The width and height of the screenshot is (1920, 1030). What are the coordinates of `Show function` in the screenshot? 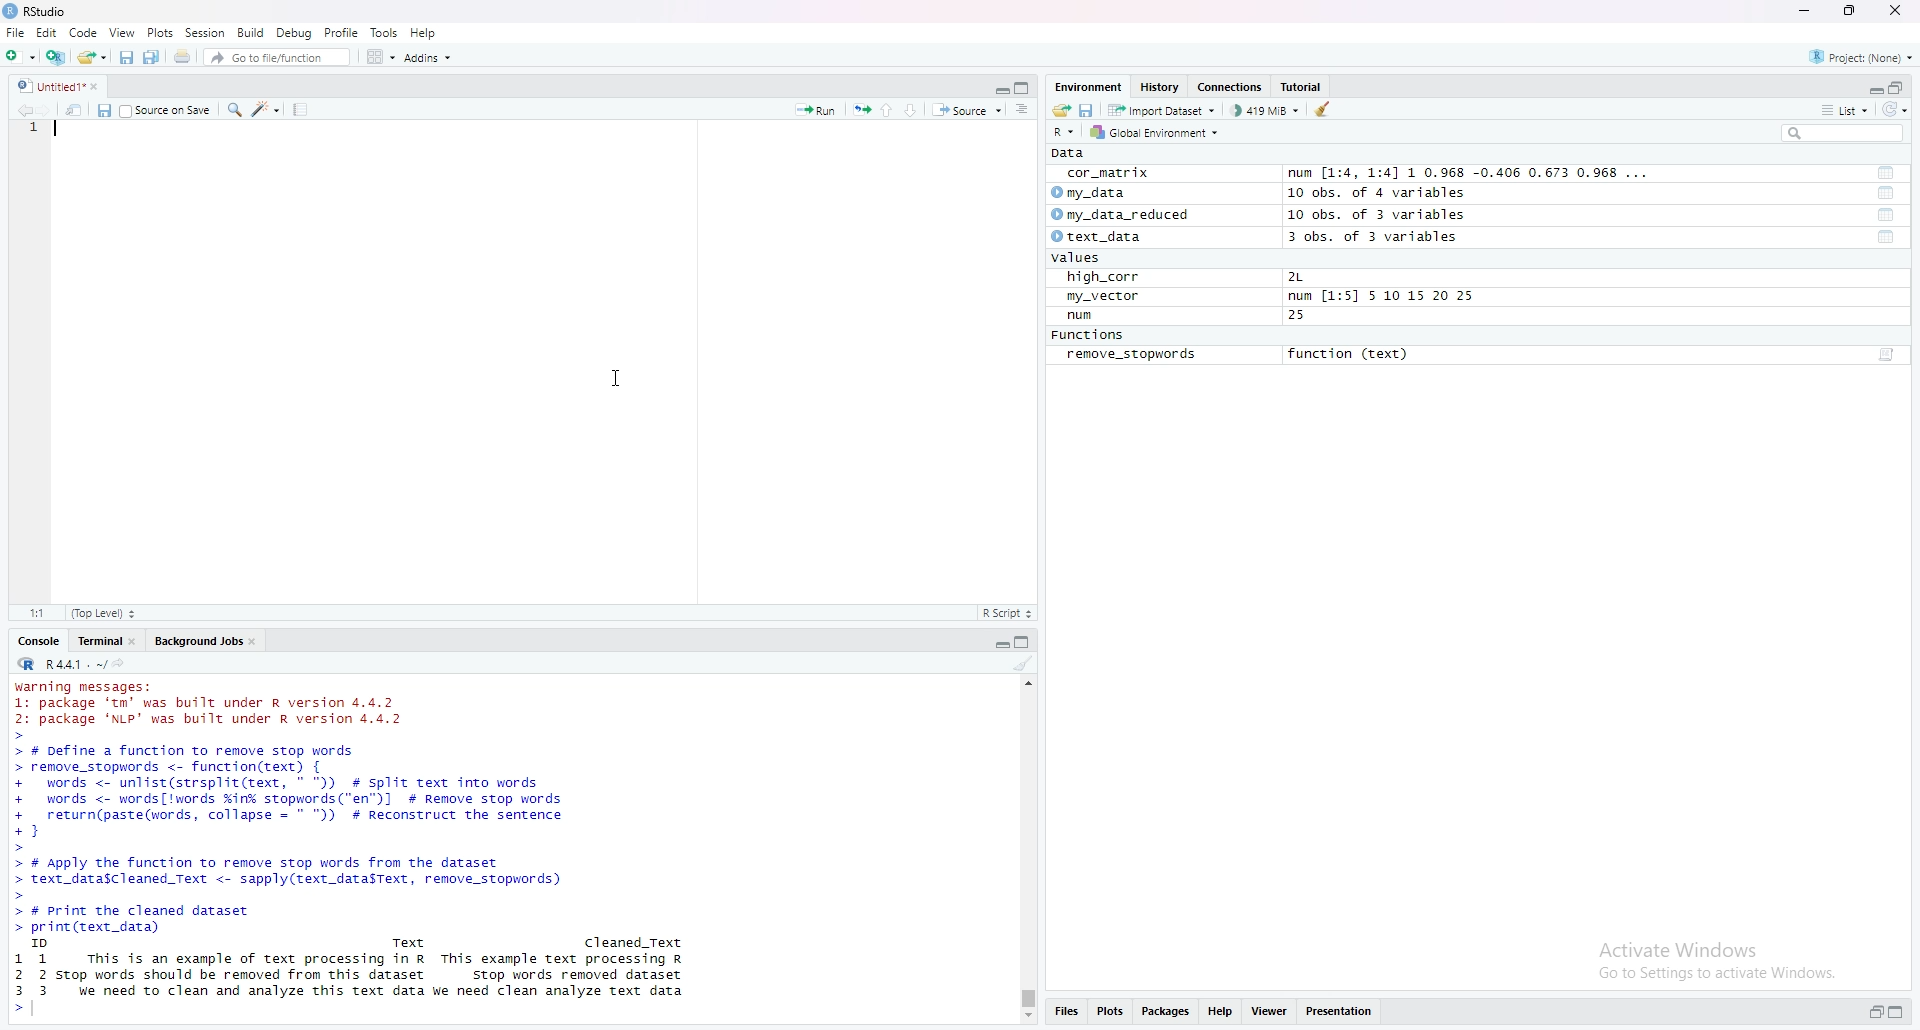 It's located at (1888, 355).